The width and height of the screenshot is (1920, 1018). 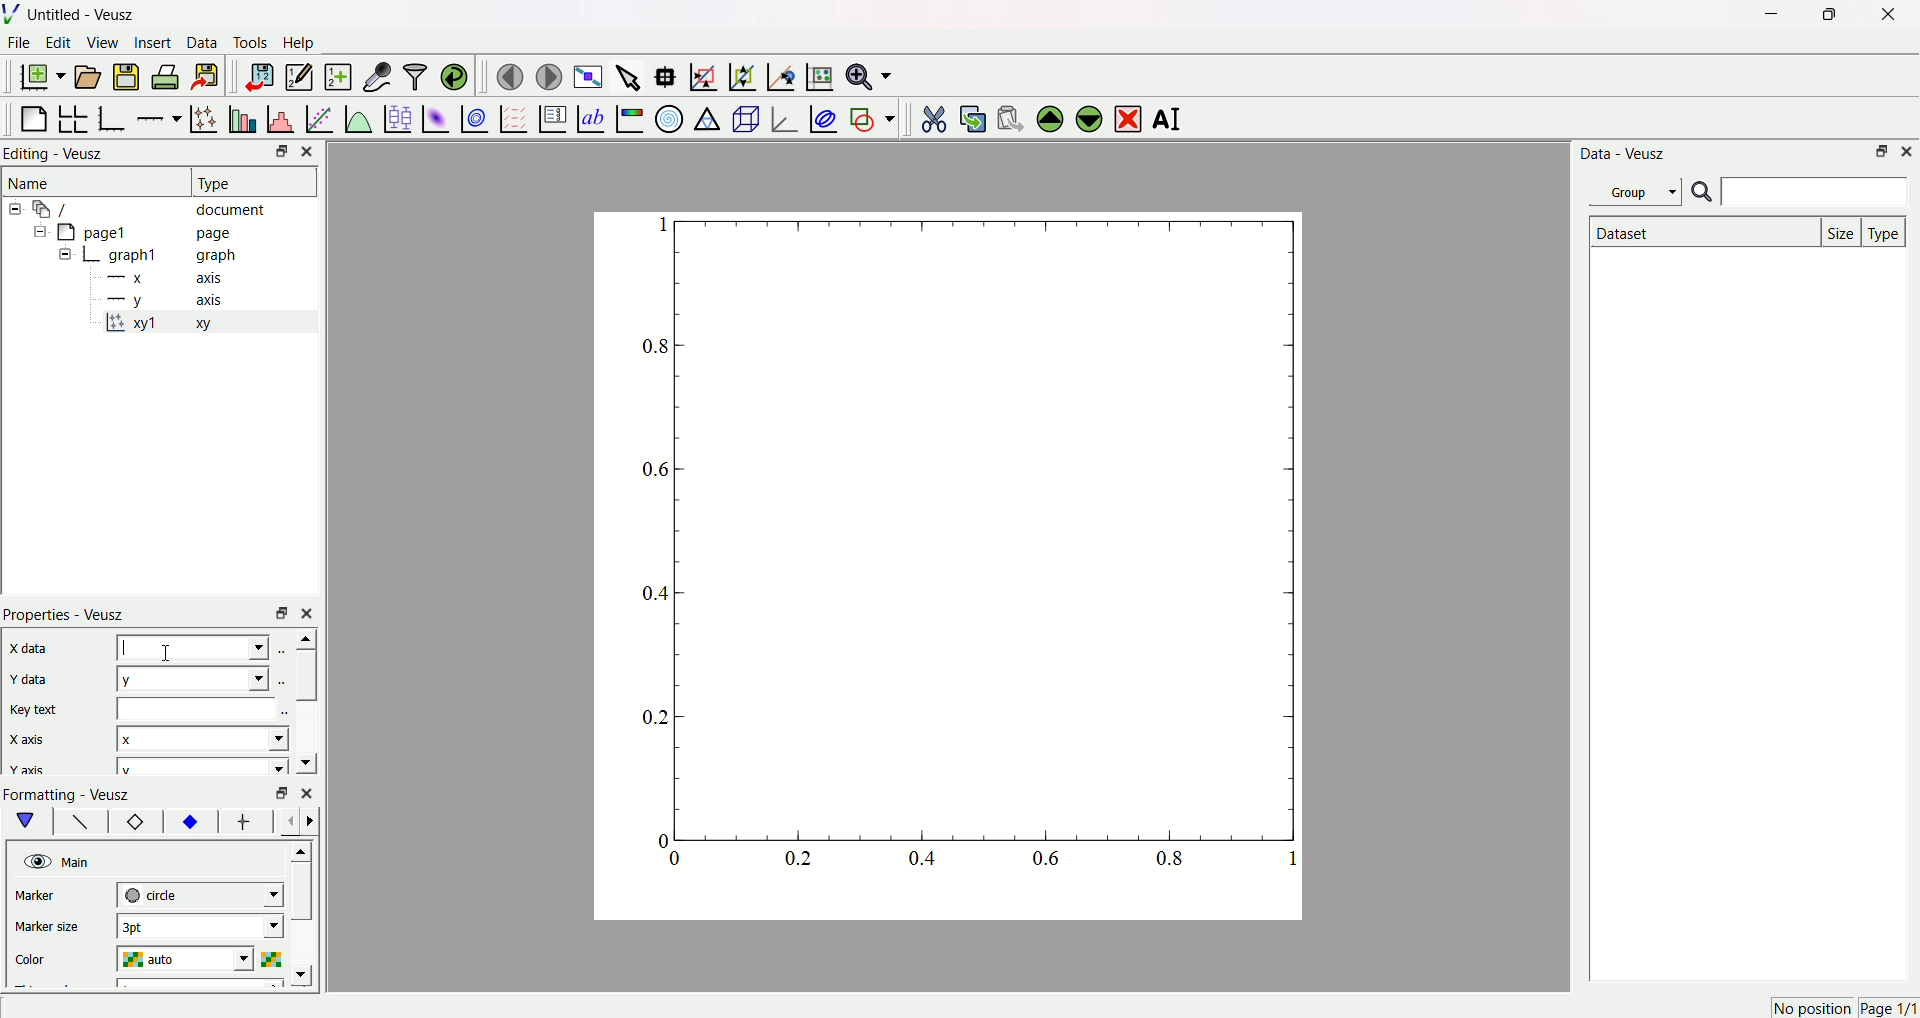 I want to click on Formatting - Veusz, so click(x=77, y=794).